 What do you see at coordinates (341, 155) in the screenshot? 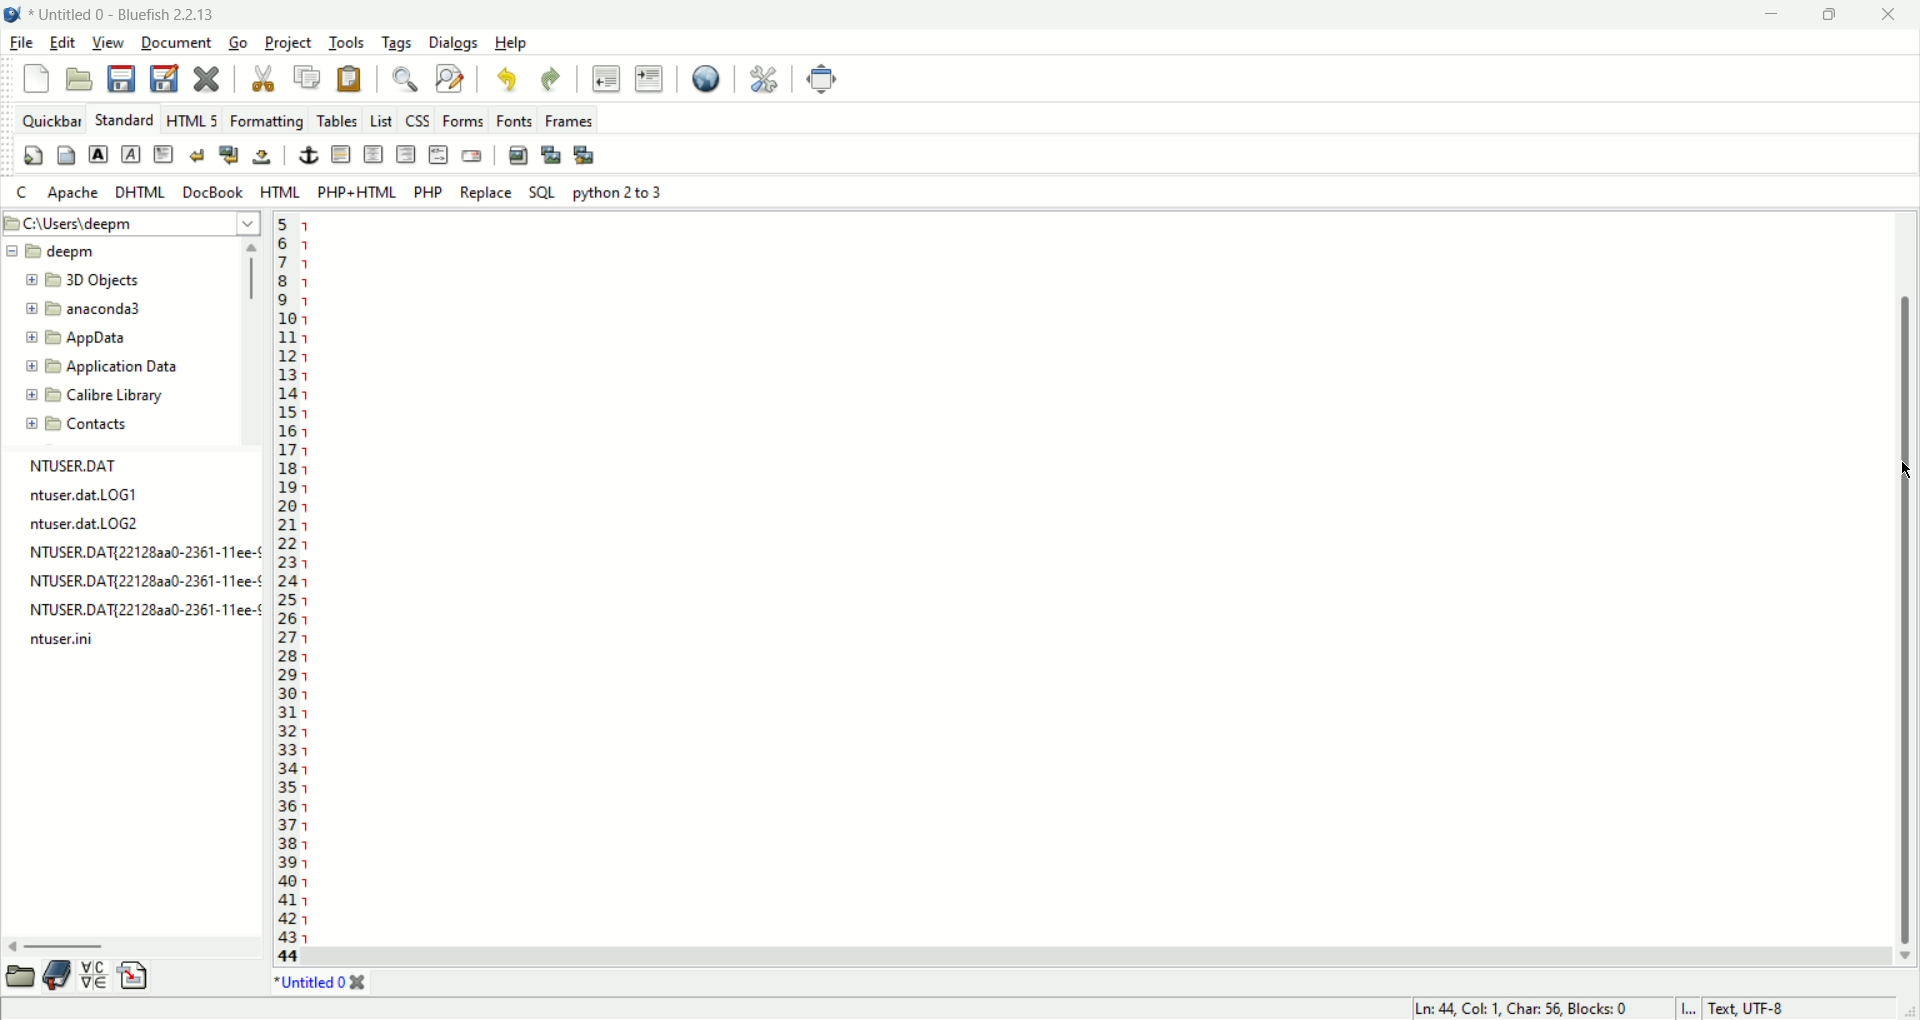
I see `horizontal rule` at bounding box center [341, 155].